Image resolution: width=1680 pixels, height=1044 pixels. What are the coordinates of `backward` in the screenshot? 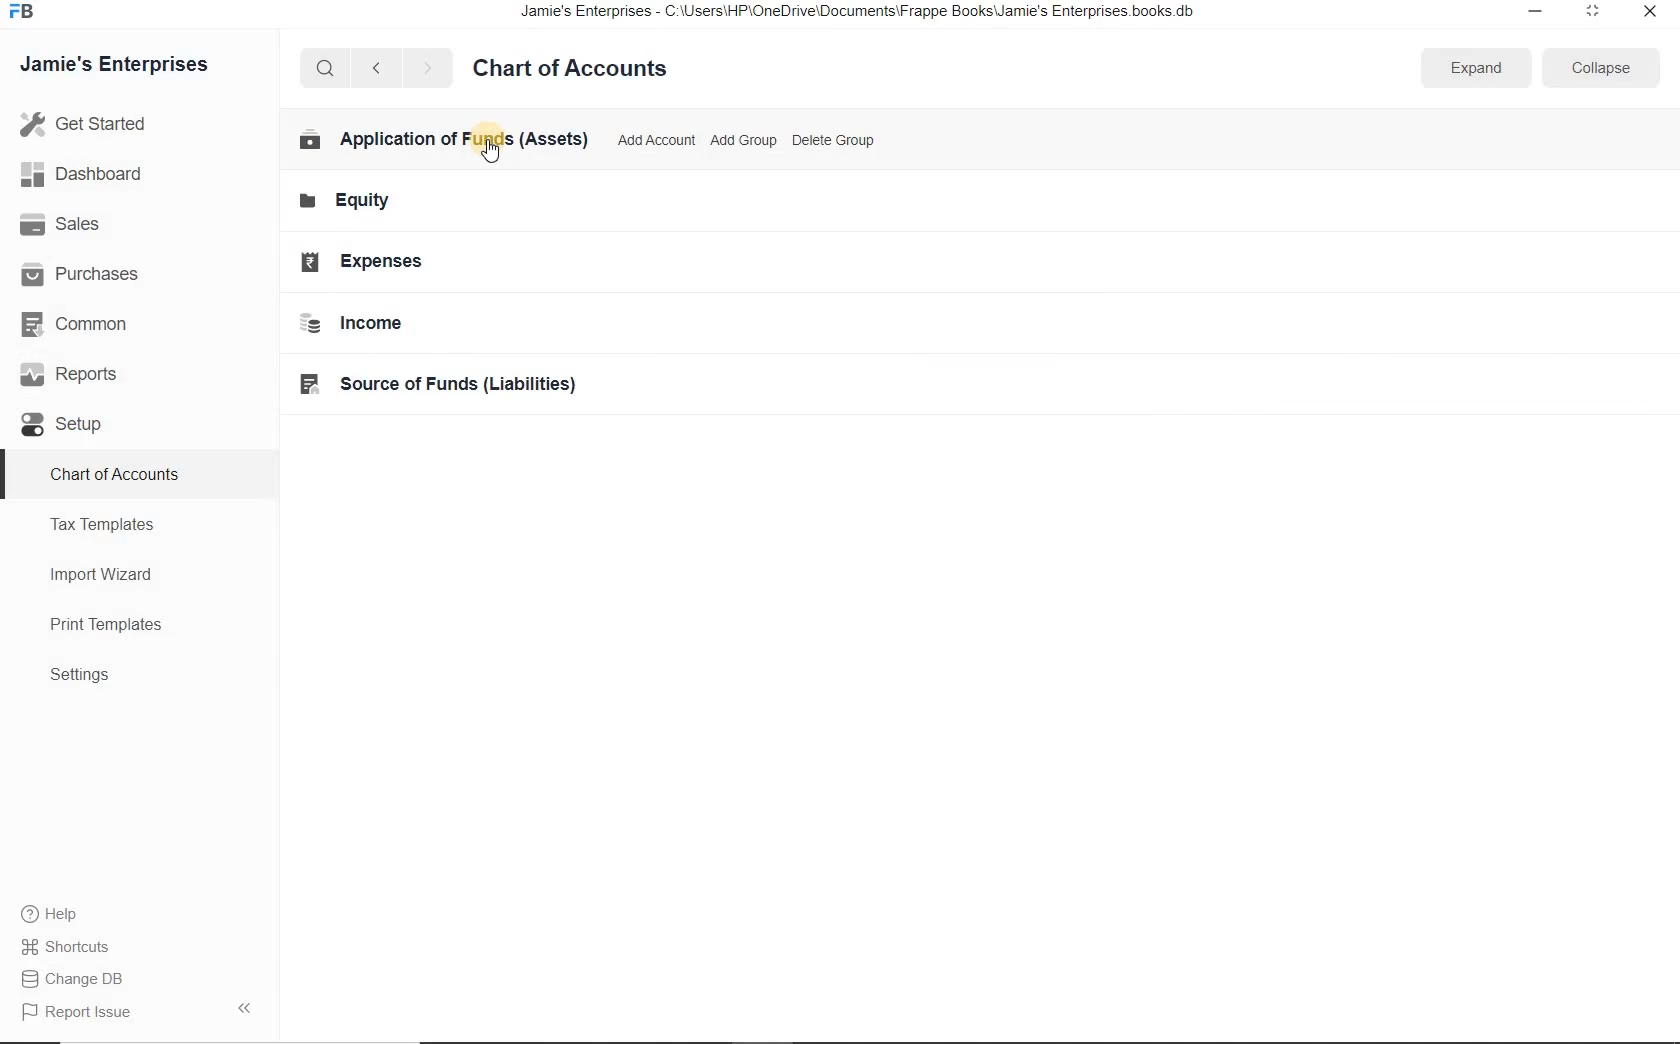 It's located at (375, 69).